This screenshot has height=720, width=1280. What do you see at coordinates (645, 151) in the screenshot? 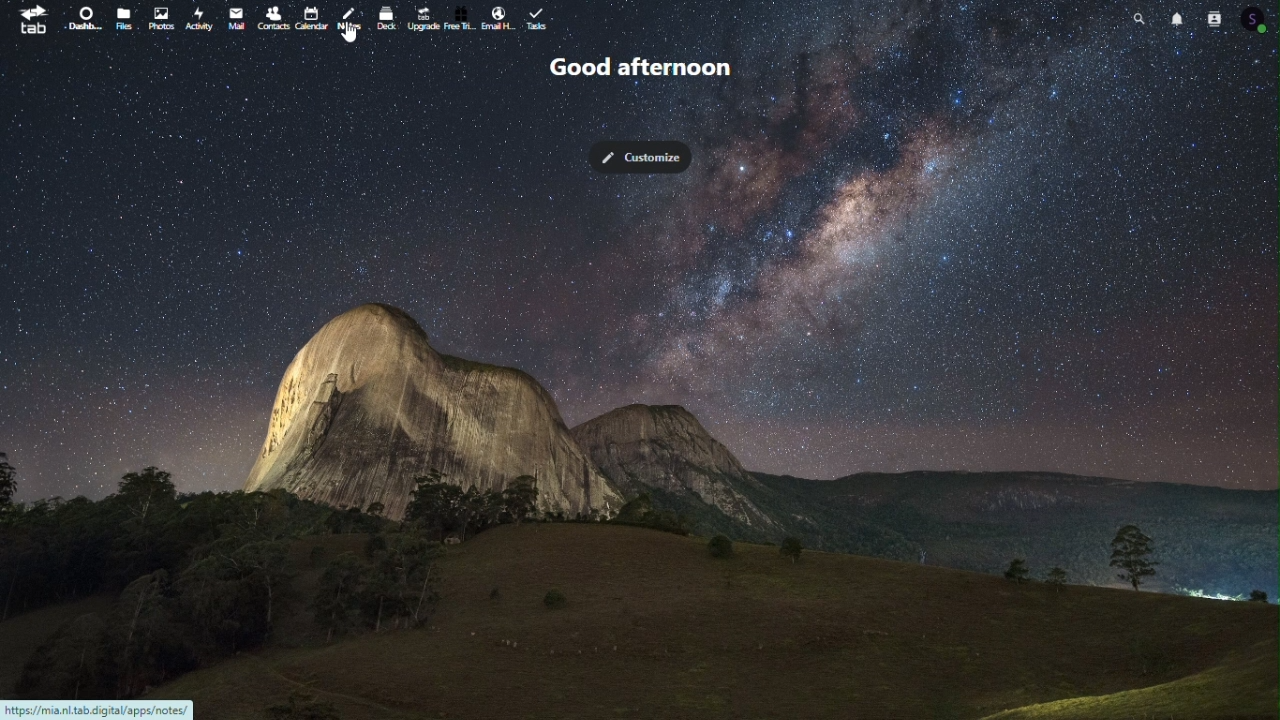
I see `Customise` at bounding box center [645, 151].